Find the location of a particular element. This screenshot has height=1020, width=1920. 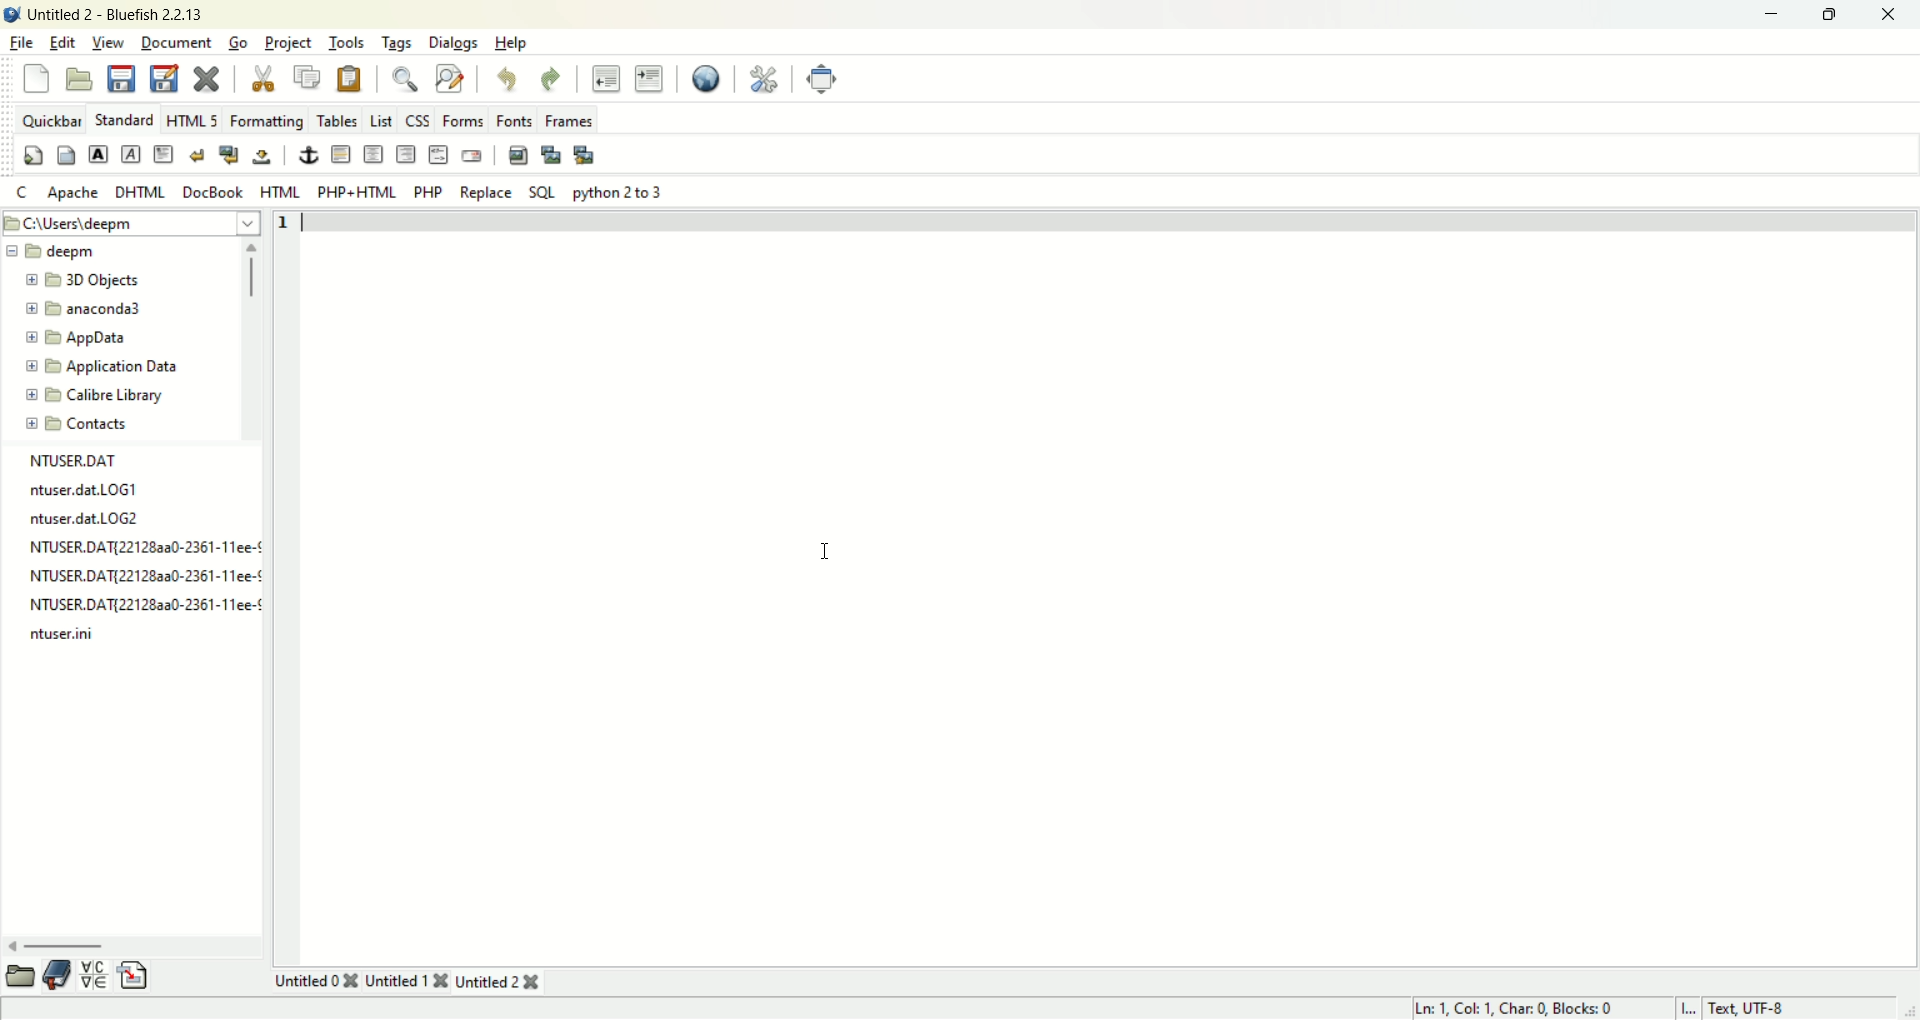

preview in browser is located at coordinates (708, 76).